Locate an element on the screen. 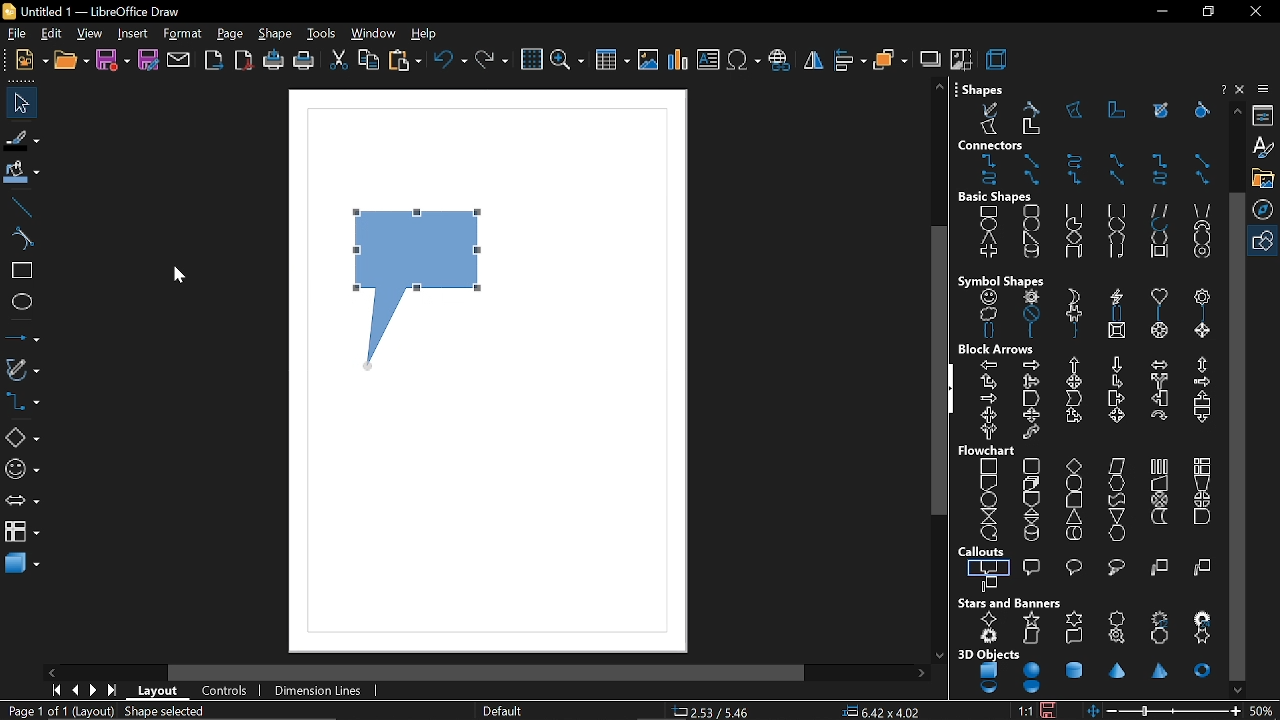 This screenshot has height=720, width=1280. cross is located at coordinates (986, 253).